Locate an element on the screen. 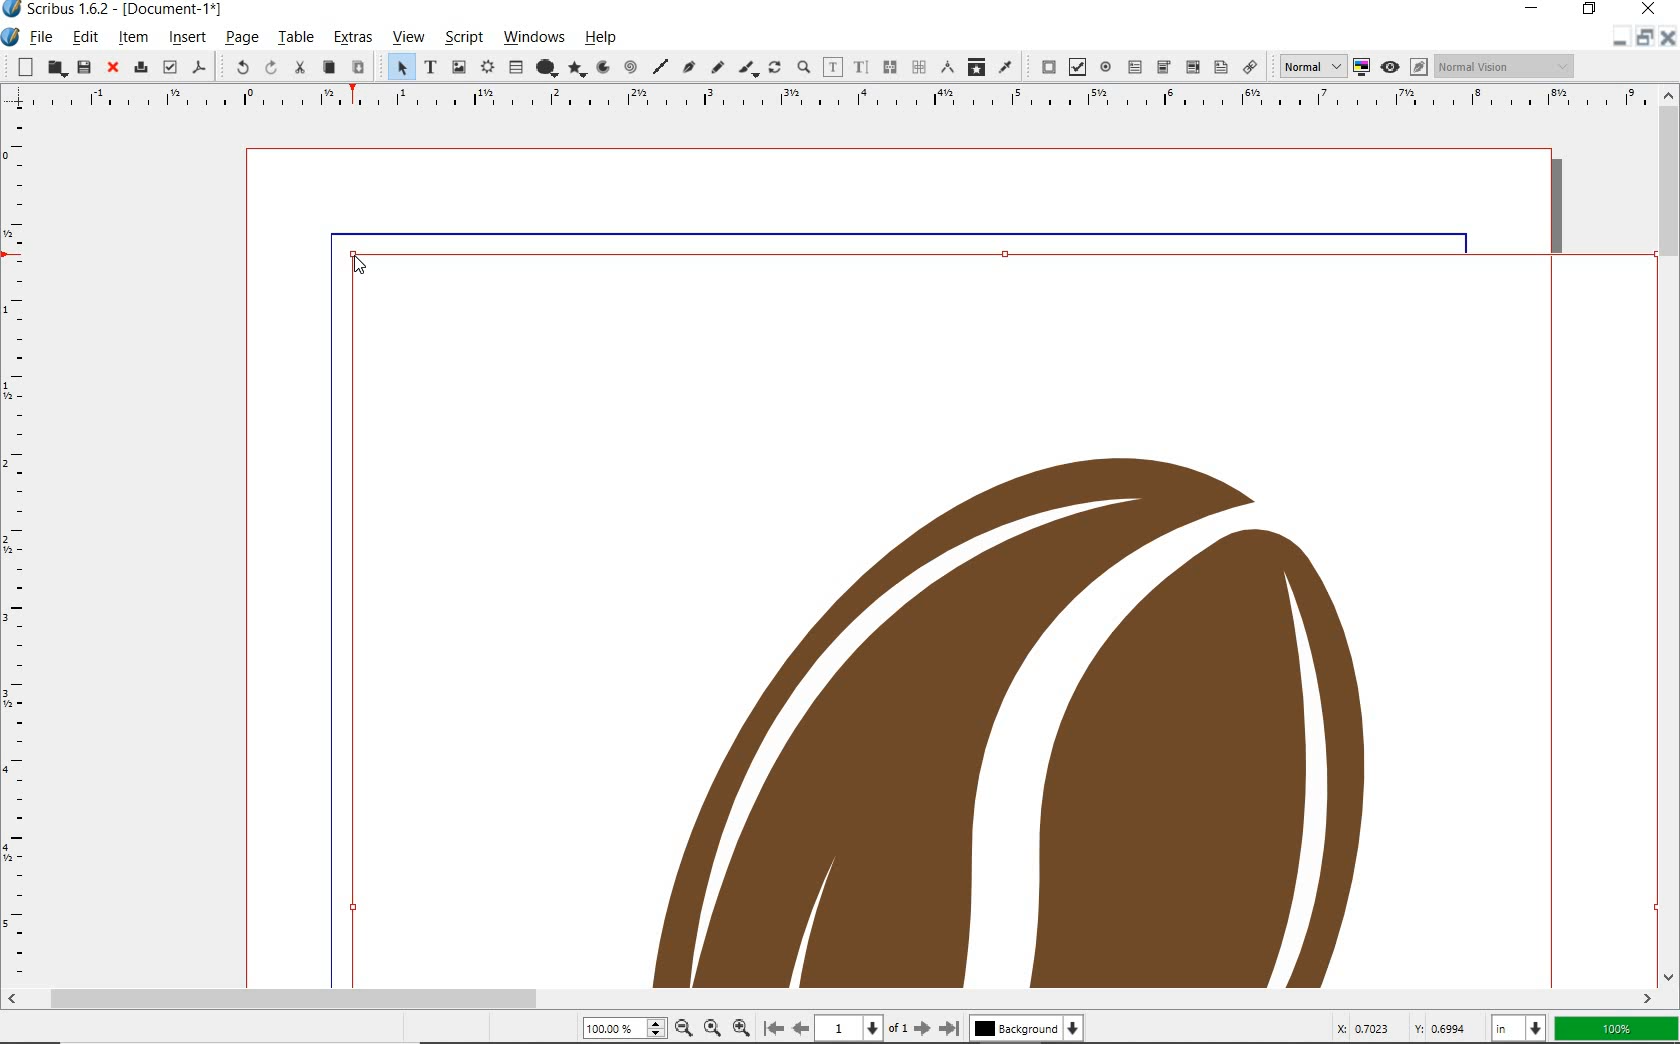 The image size is (1680, 1044). image frame is located at coordinates (457, 69).